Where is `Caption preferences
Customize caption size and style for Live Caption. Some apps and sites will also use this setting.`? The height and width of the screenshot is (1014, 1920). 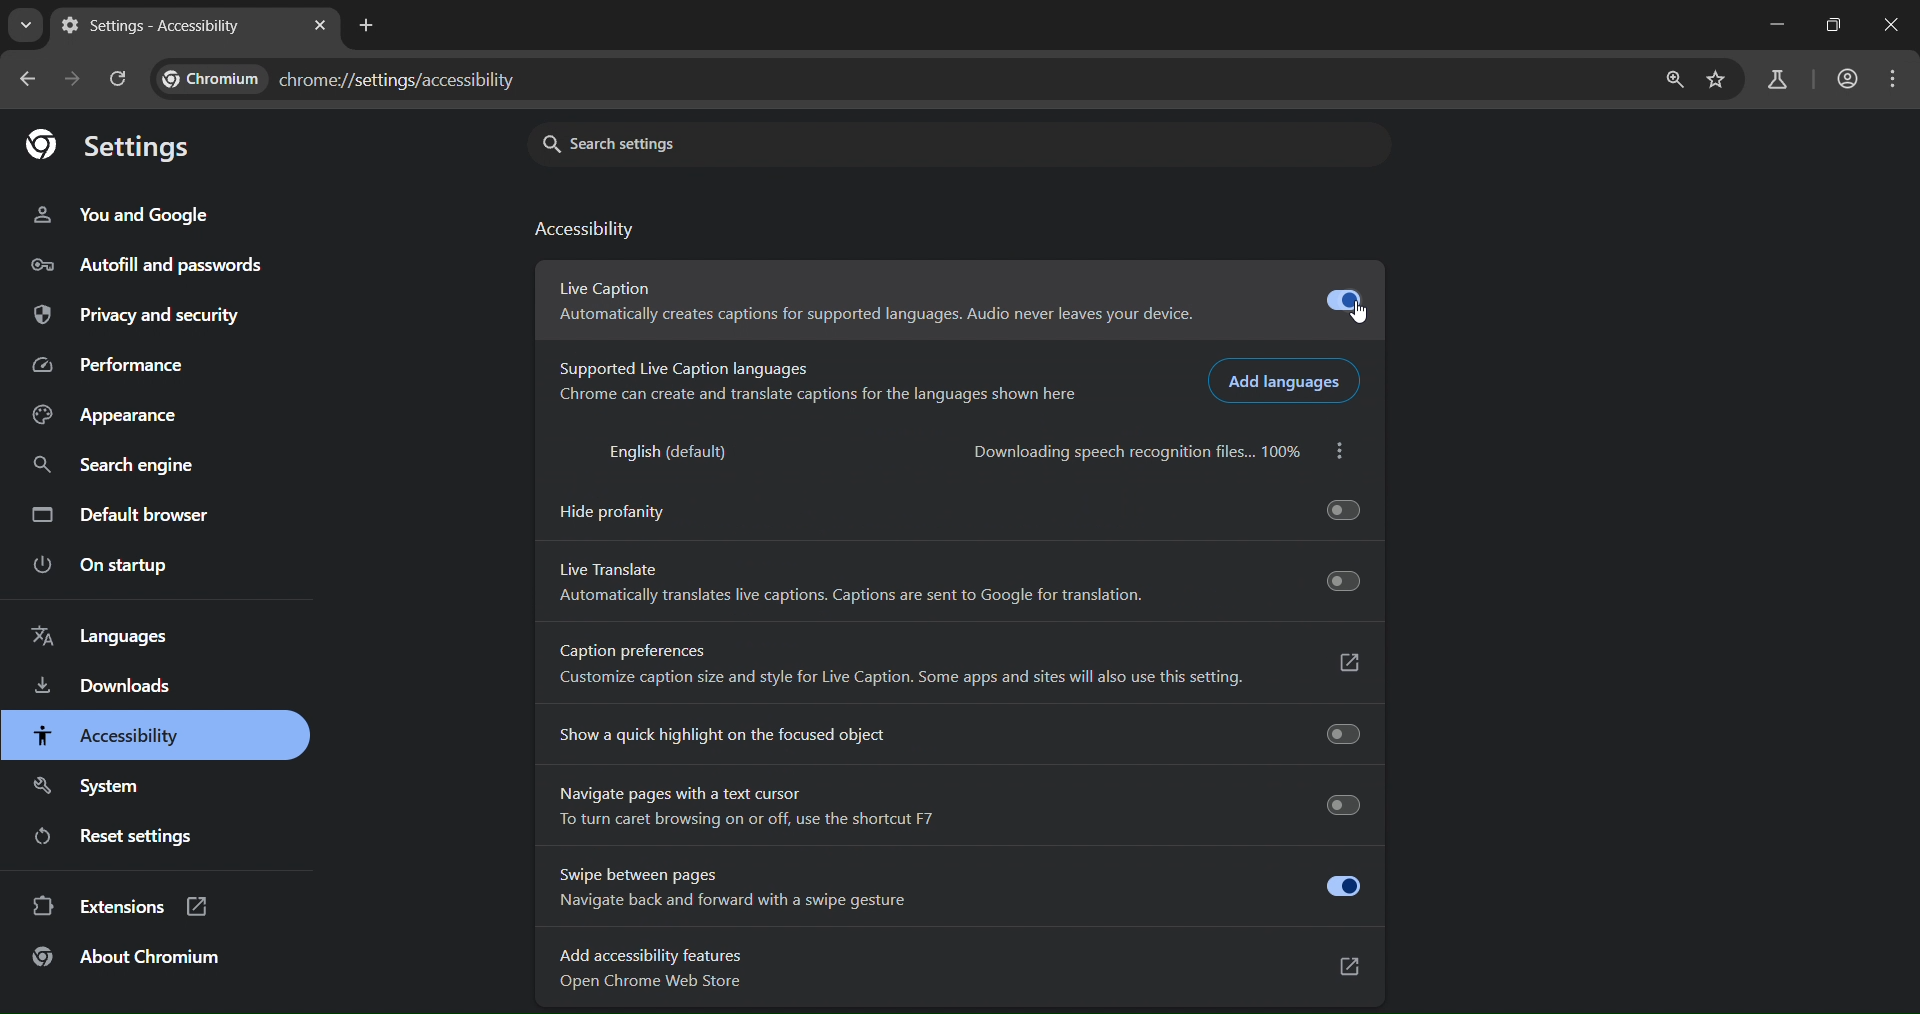 Caption preferences
Customize caption size and style for Live Caption. Some apps and sites will also use this setting. is located at coordinates (958, 664).